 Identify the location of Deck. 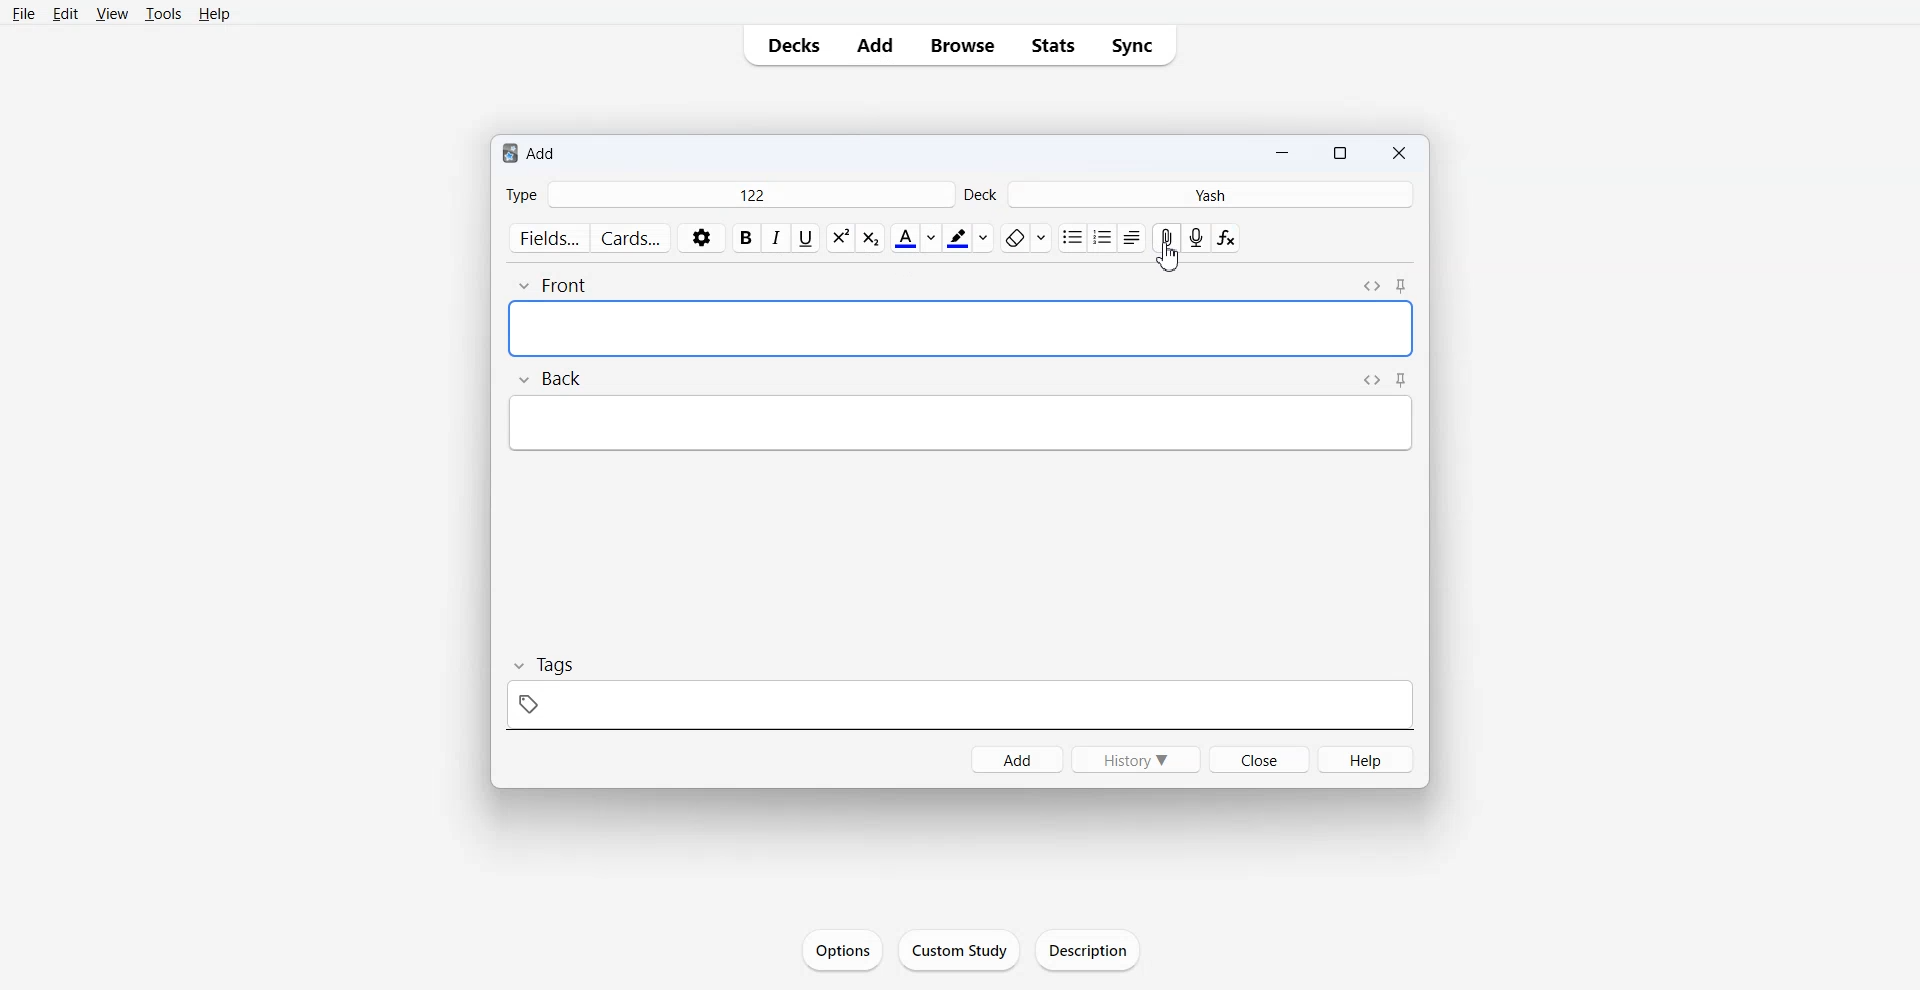
(979, 194).